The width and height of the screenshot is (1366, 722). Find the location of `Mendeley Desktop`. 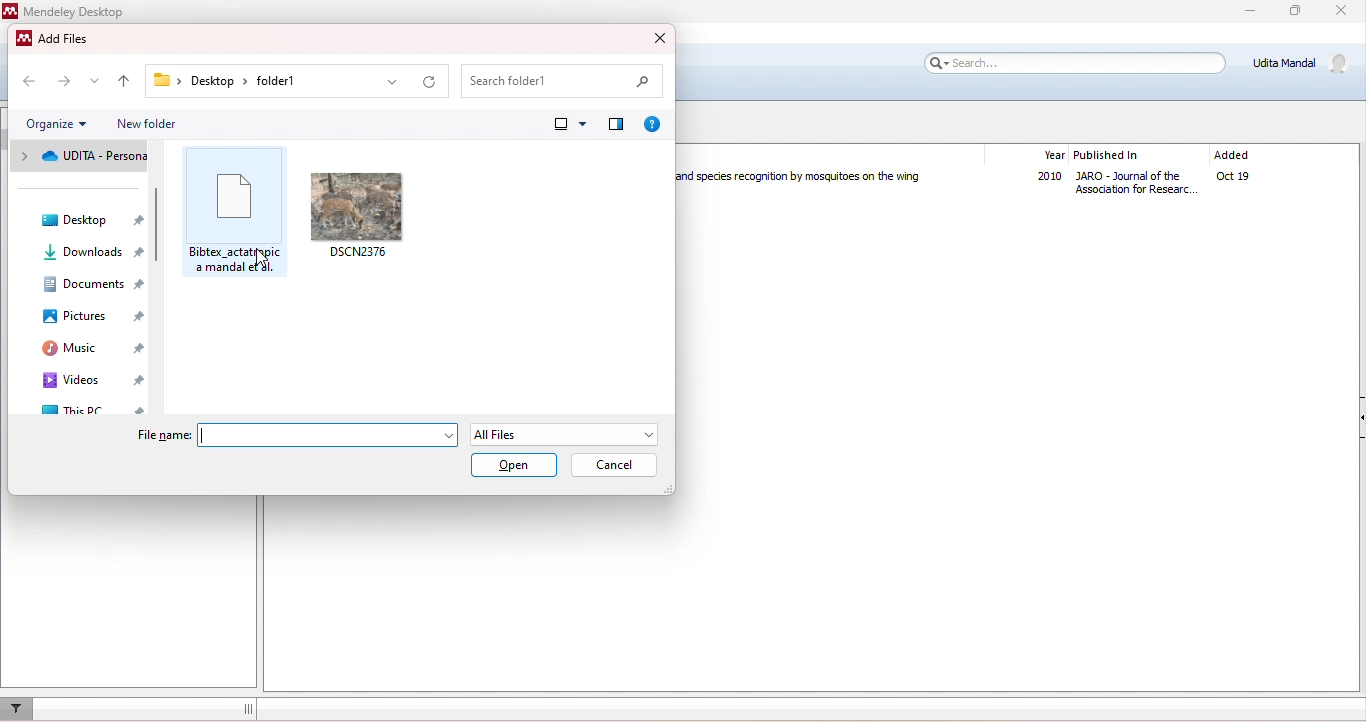

Mendeley Desktop is located at coordinates (73, 12).